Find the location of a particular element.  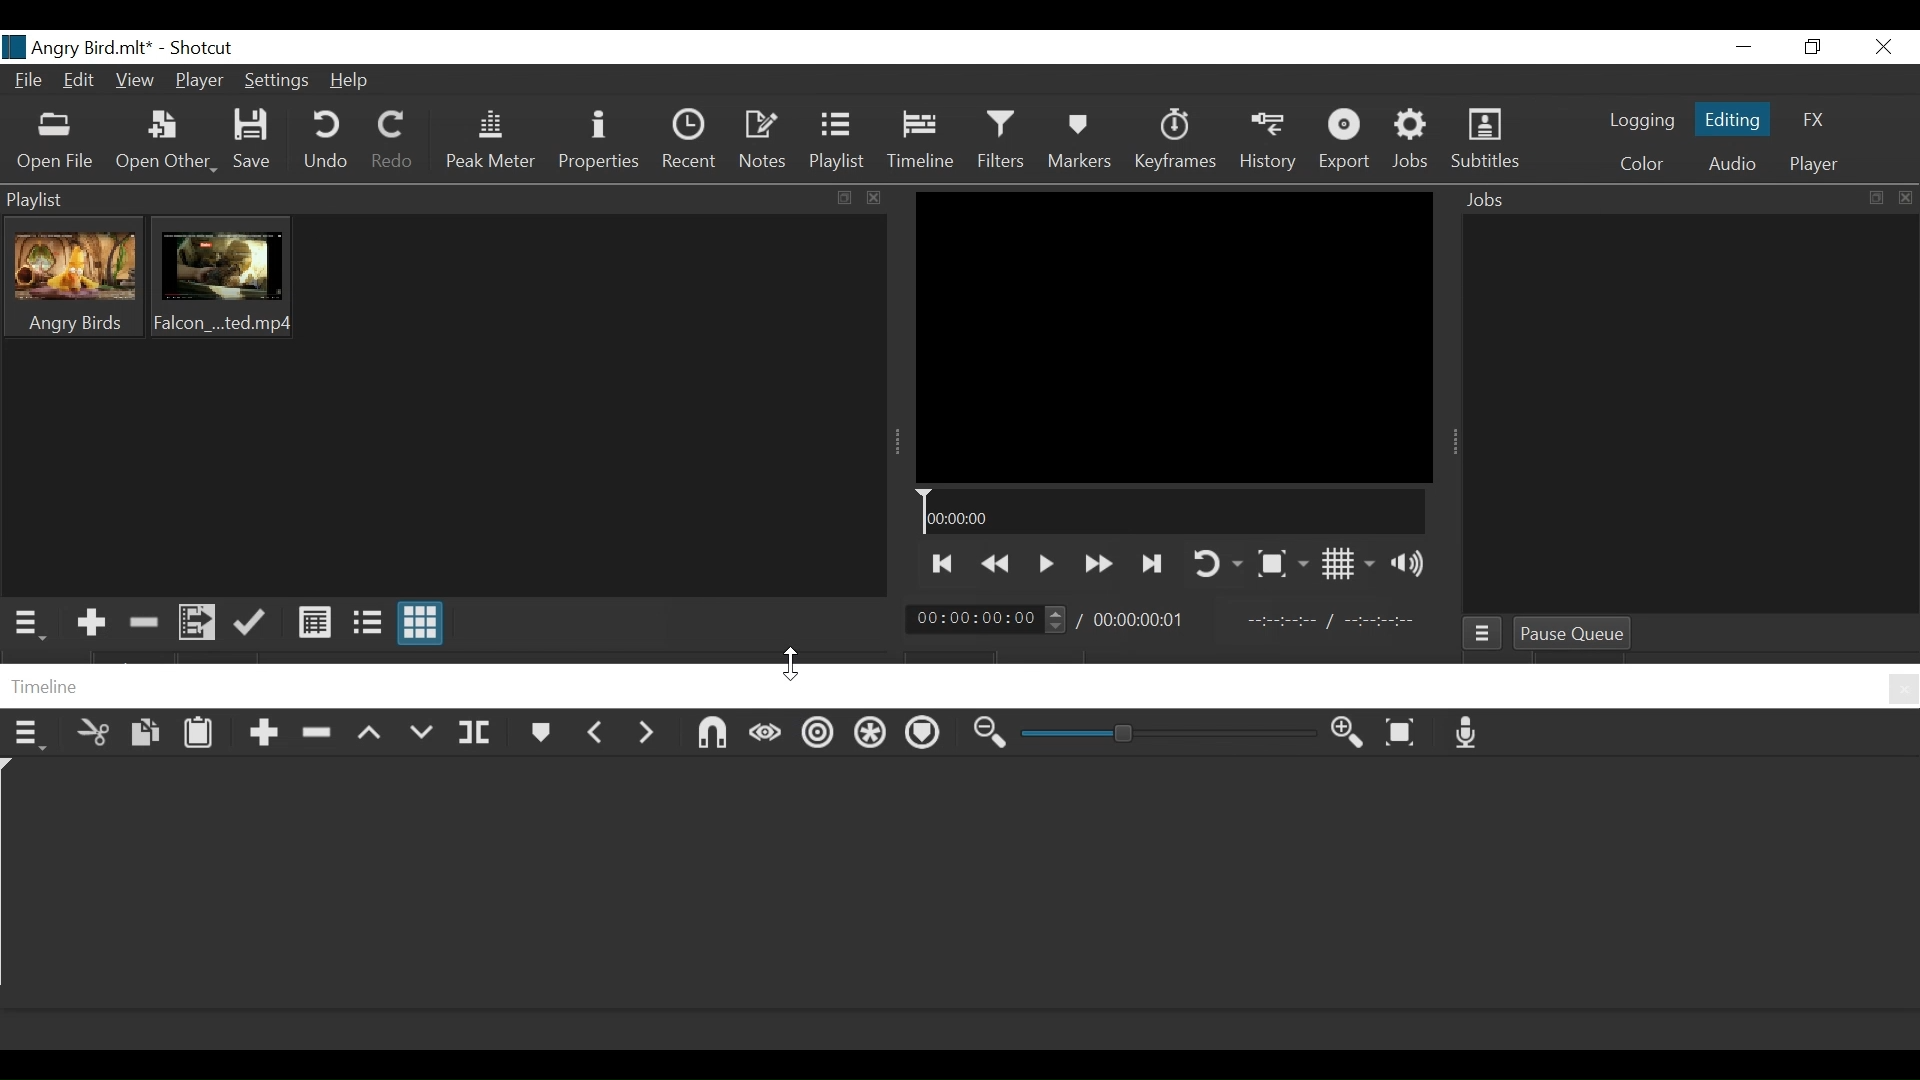

Color is located at coordinates (1642, 164).